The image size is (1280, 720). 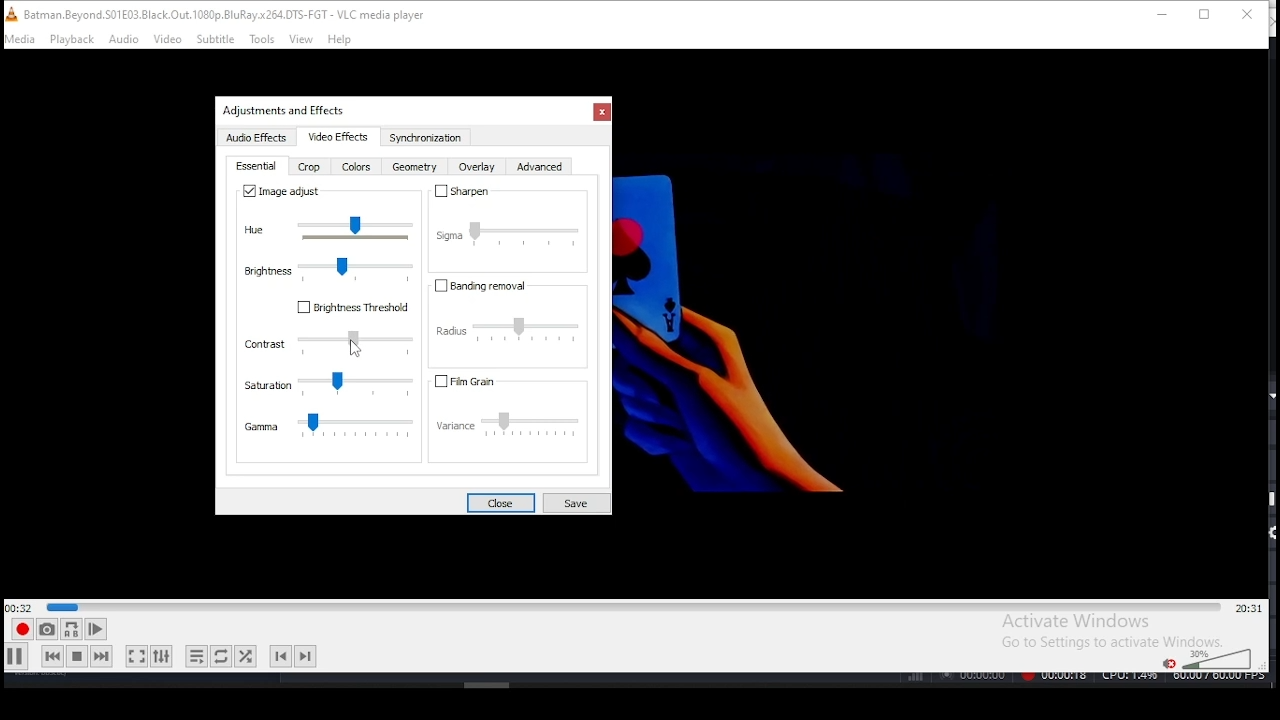 What do you see at coordinates (21, 630) in the screenshot?
I see `record` at bounding box center [21, 630].